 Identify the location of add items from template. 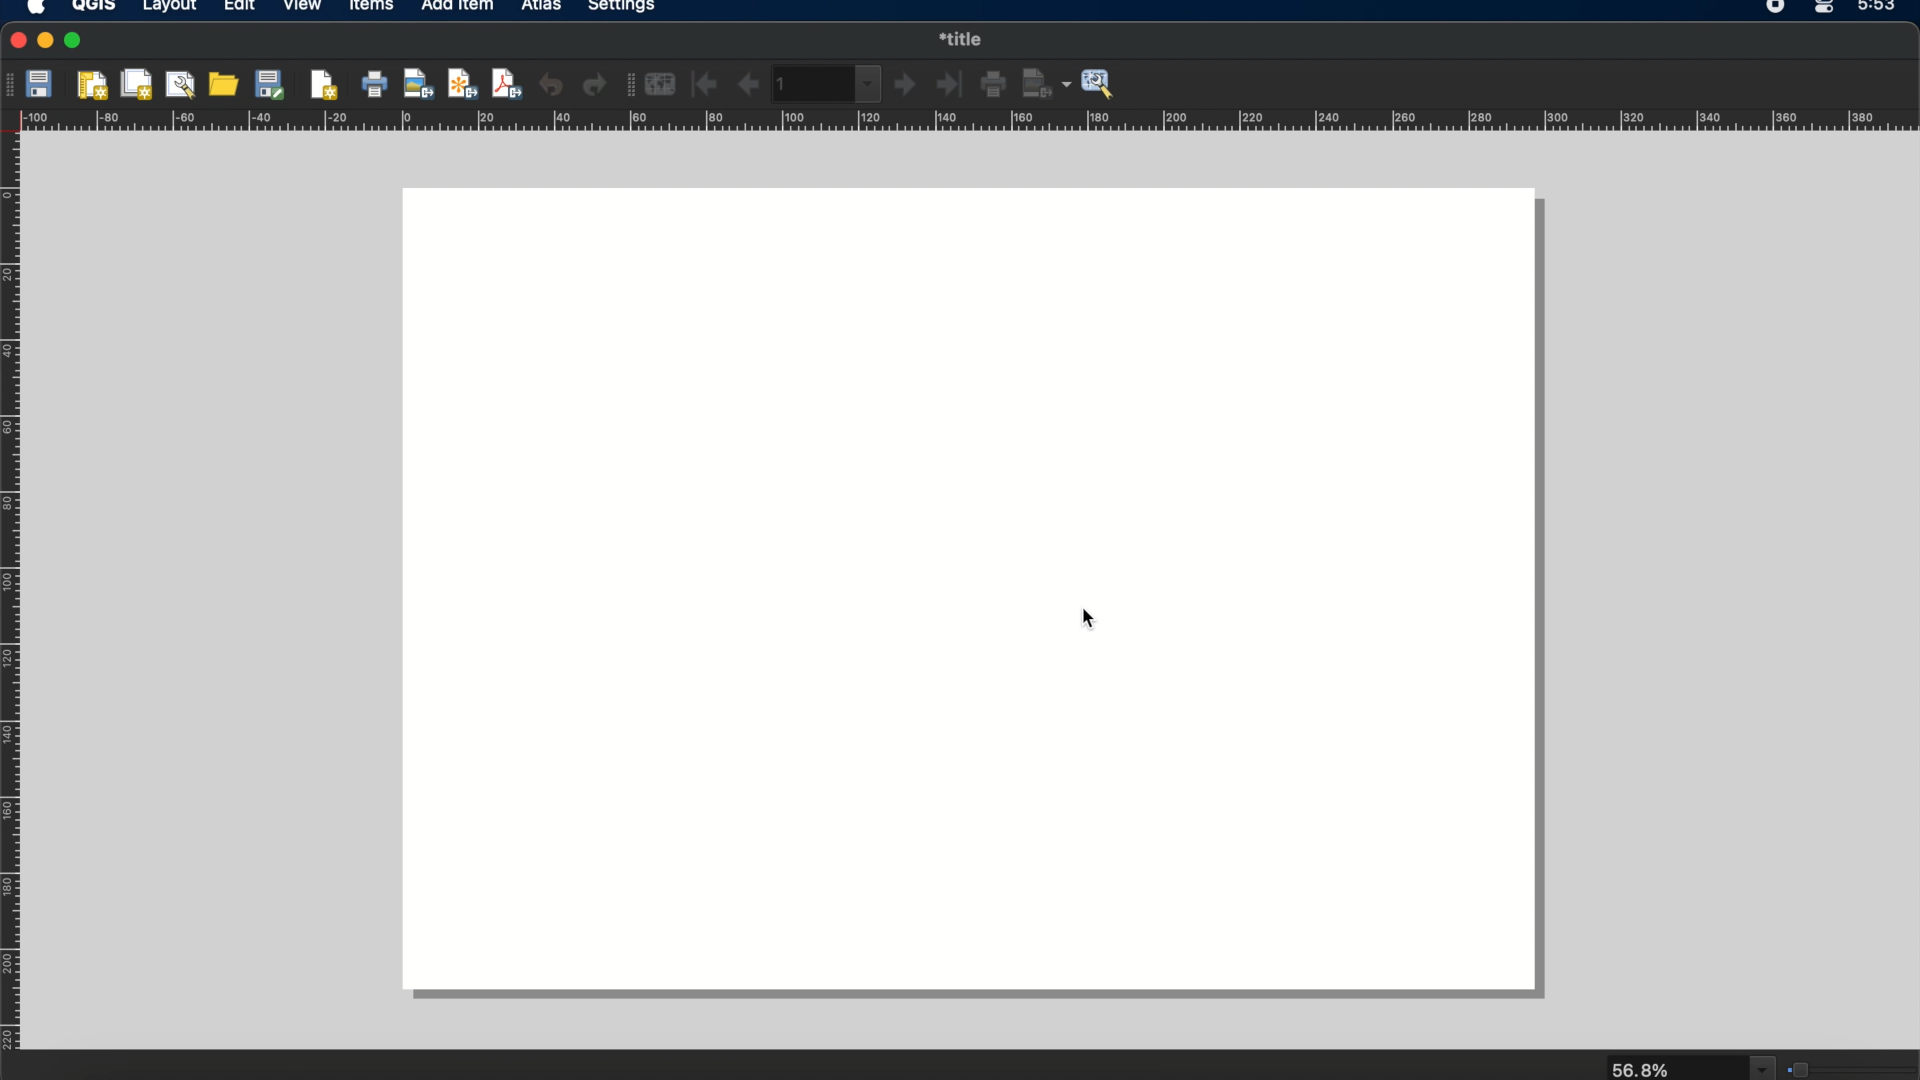
(224, 82).